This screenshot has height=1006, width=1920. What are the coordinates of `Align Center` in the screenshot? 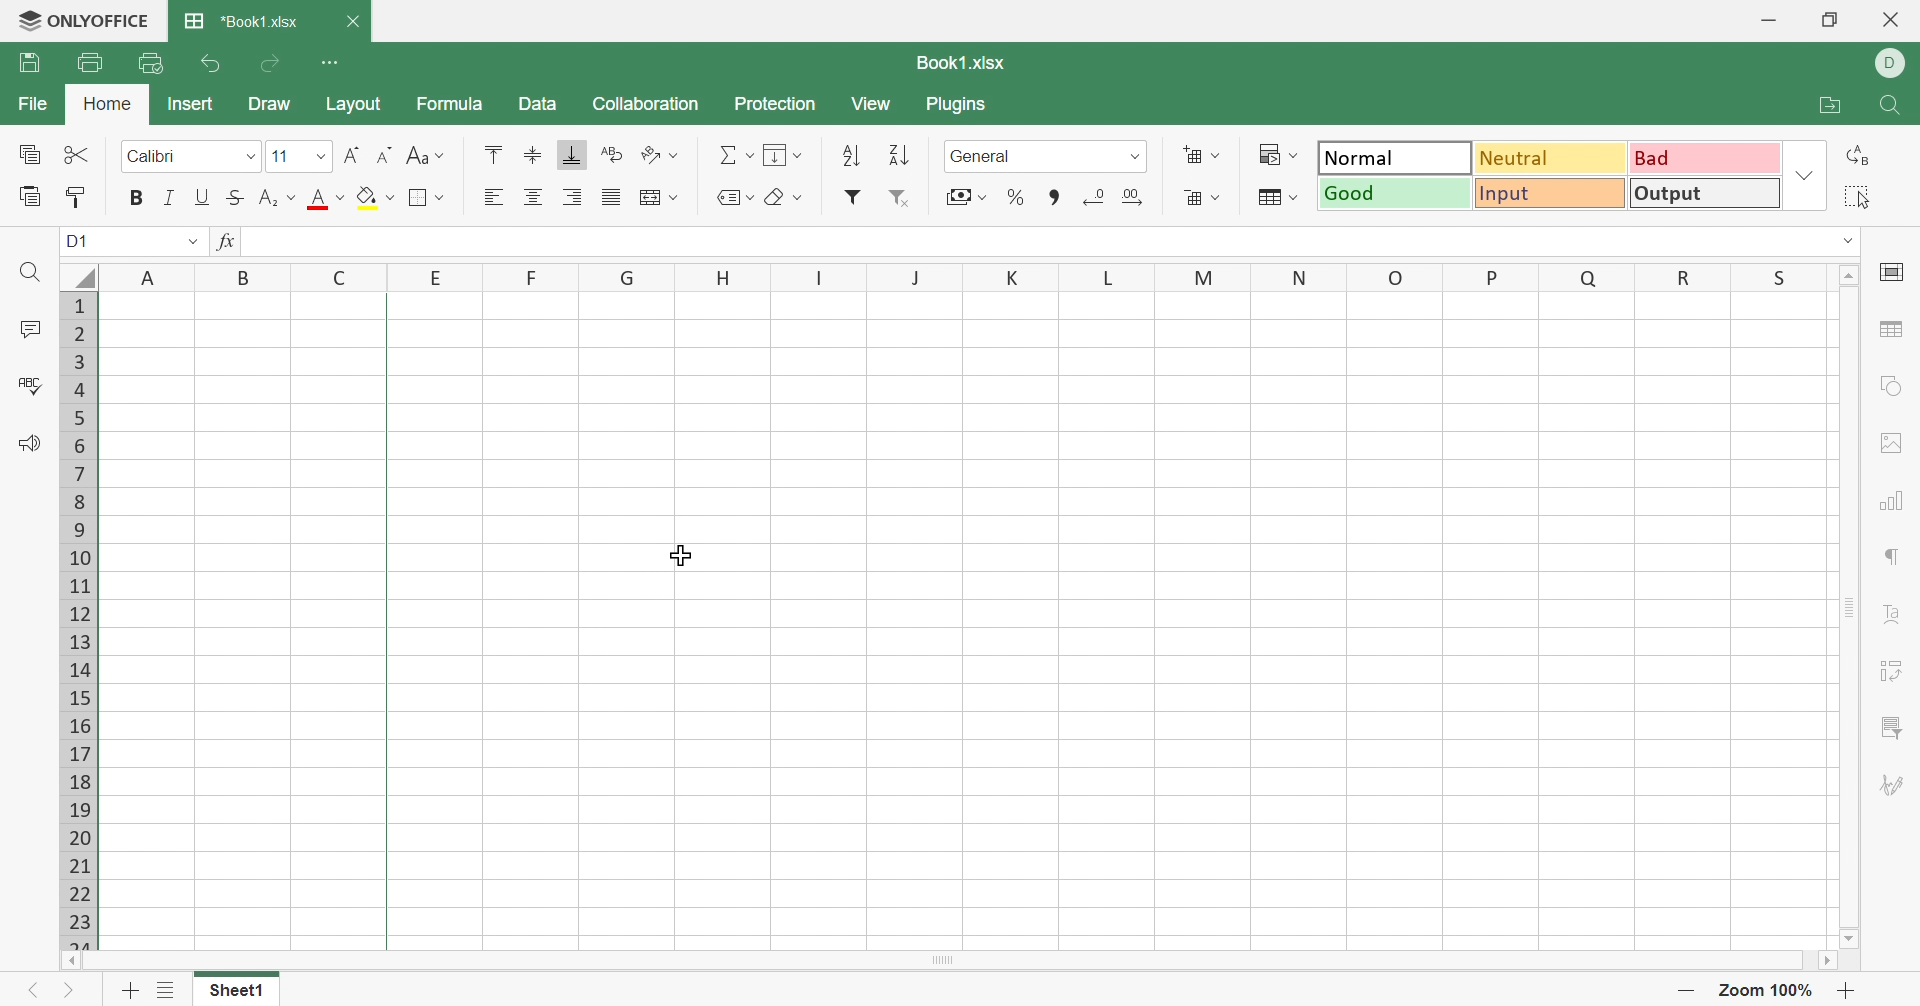 It's located at (533, 195).